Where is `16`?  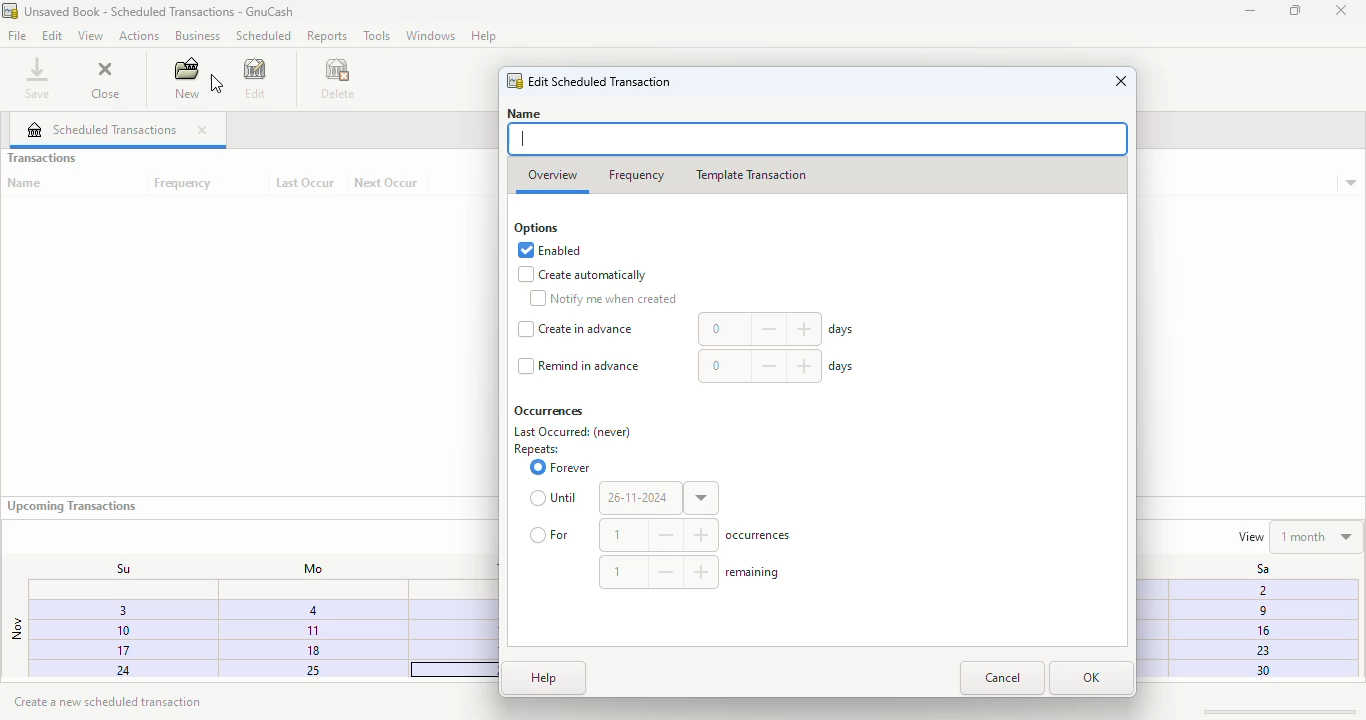 16 is located at coordinates (1261, 631).